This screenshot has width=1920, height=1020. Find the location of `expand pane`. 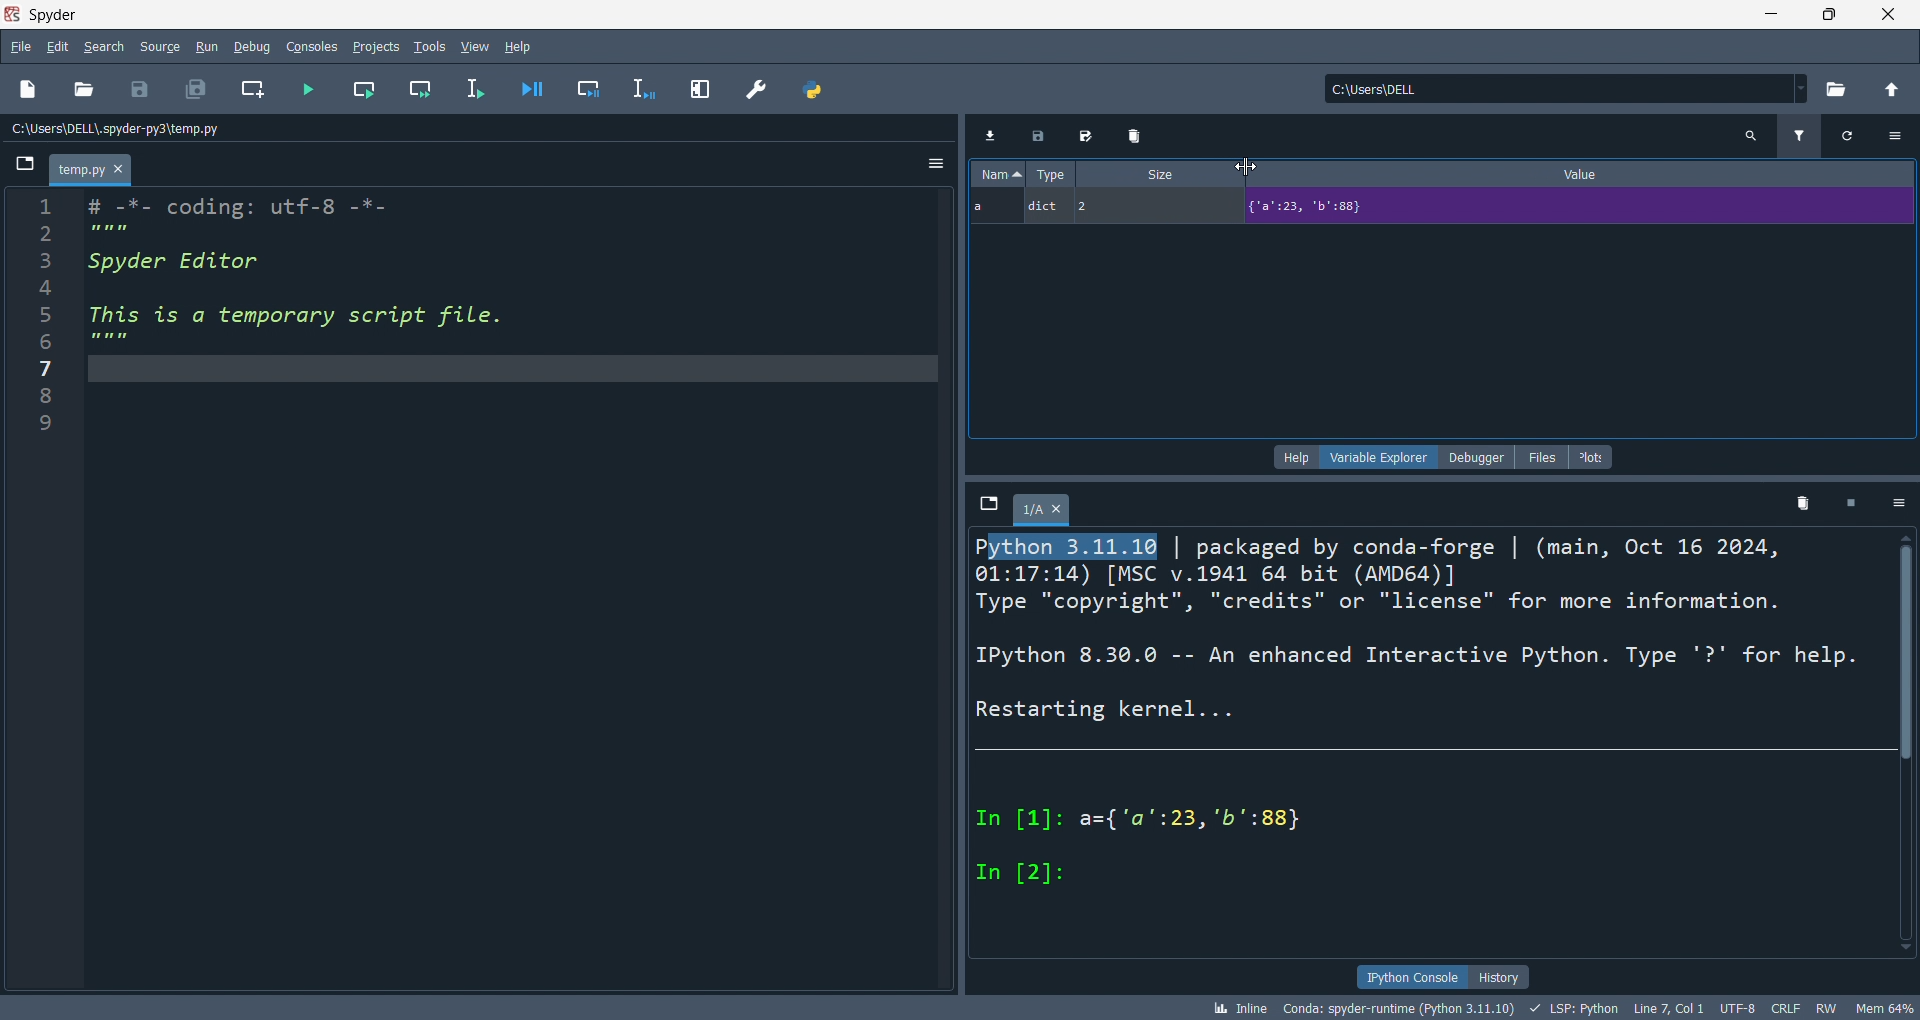

expand pane is located at coordinates (696, 86).